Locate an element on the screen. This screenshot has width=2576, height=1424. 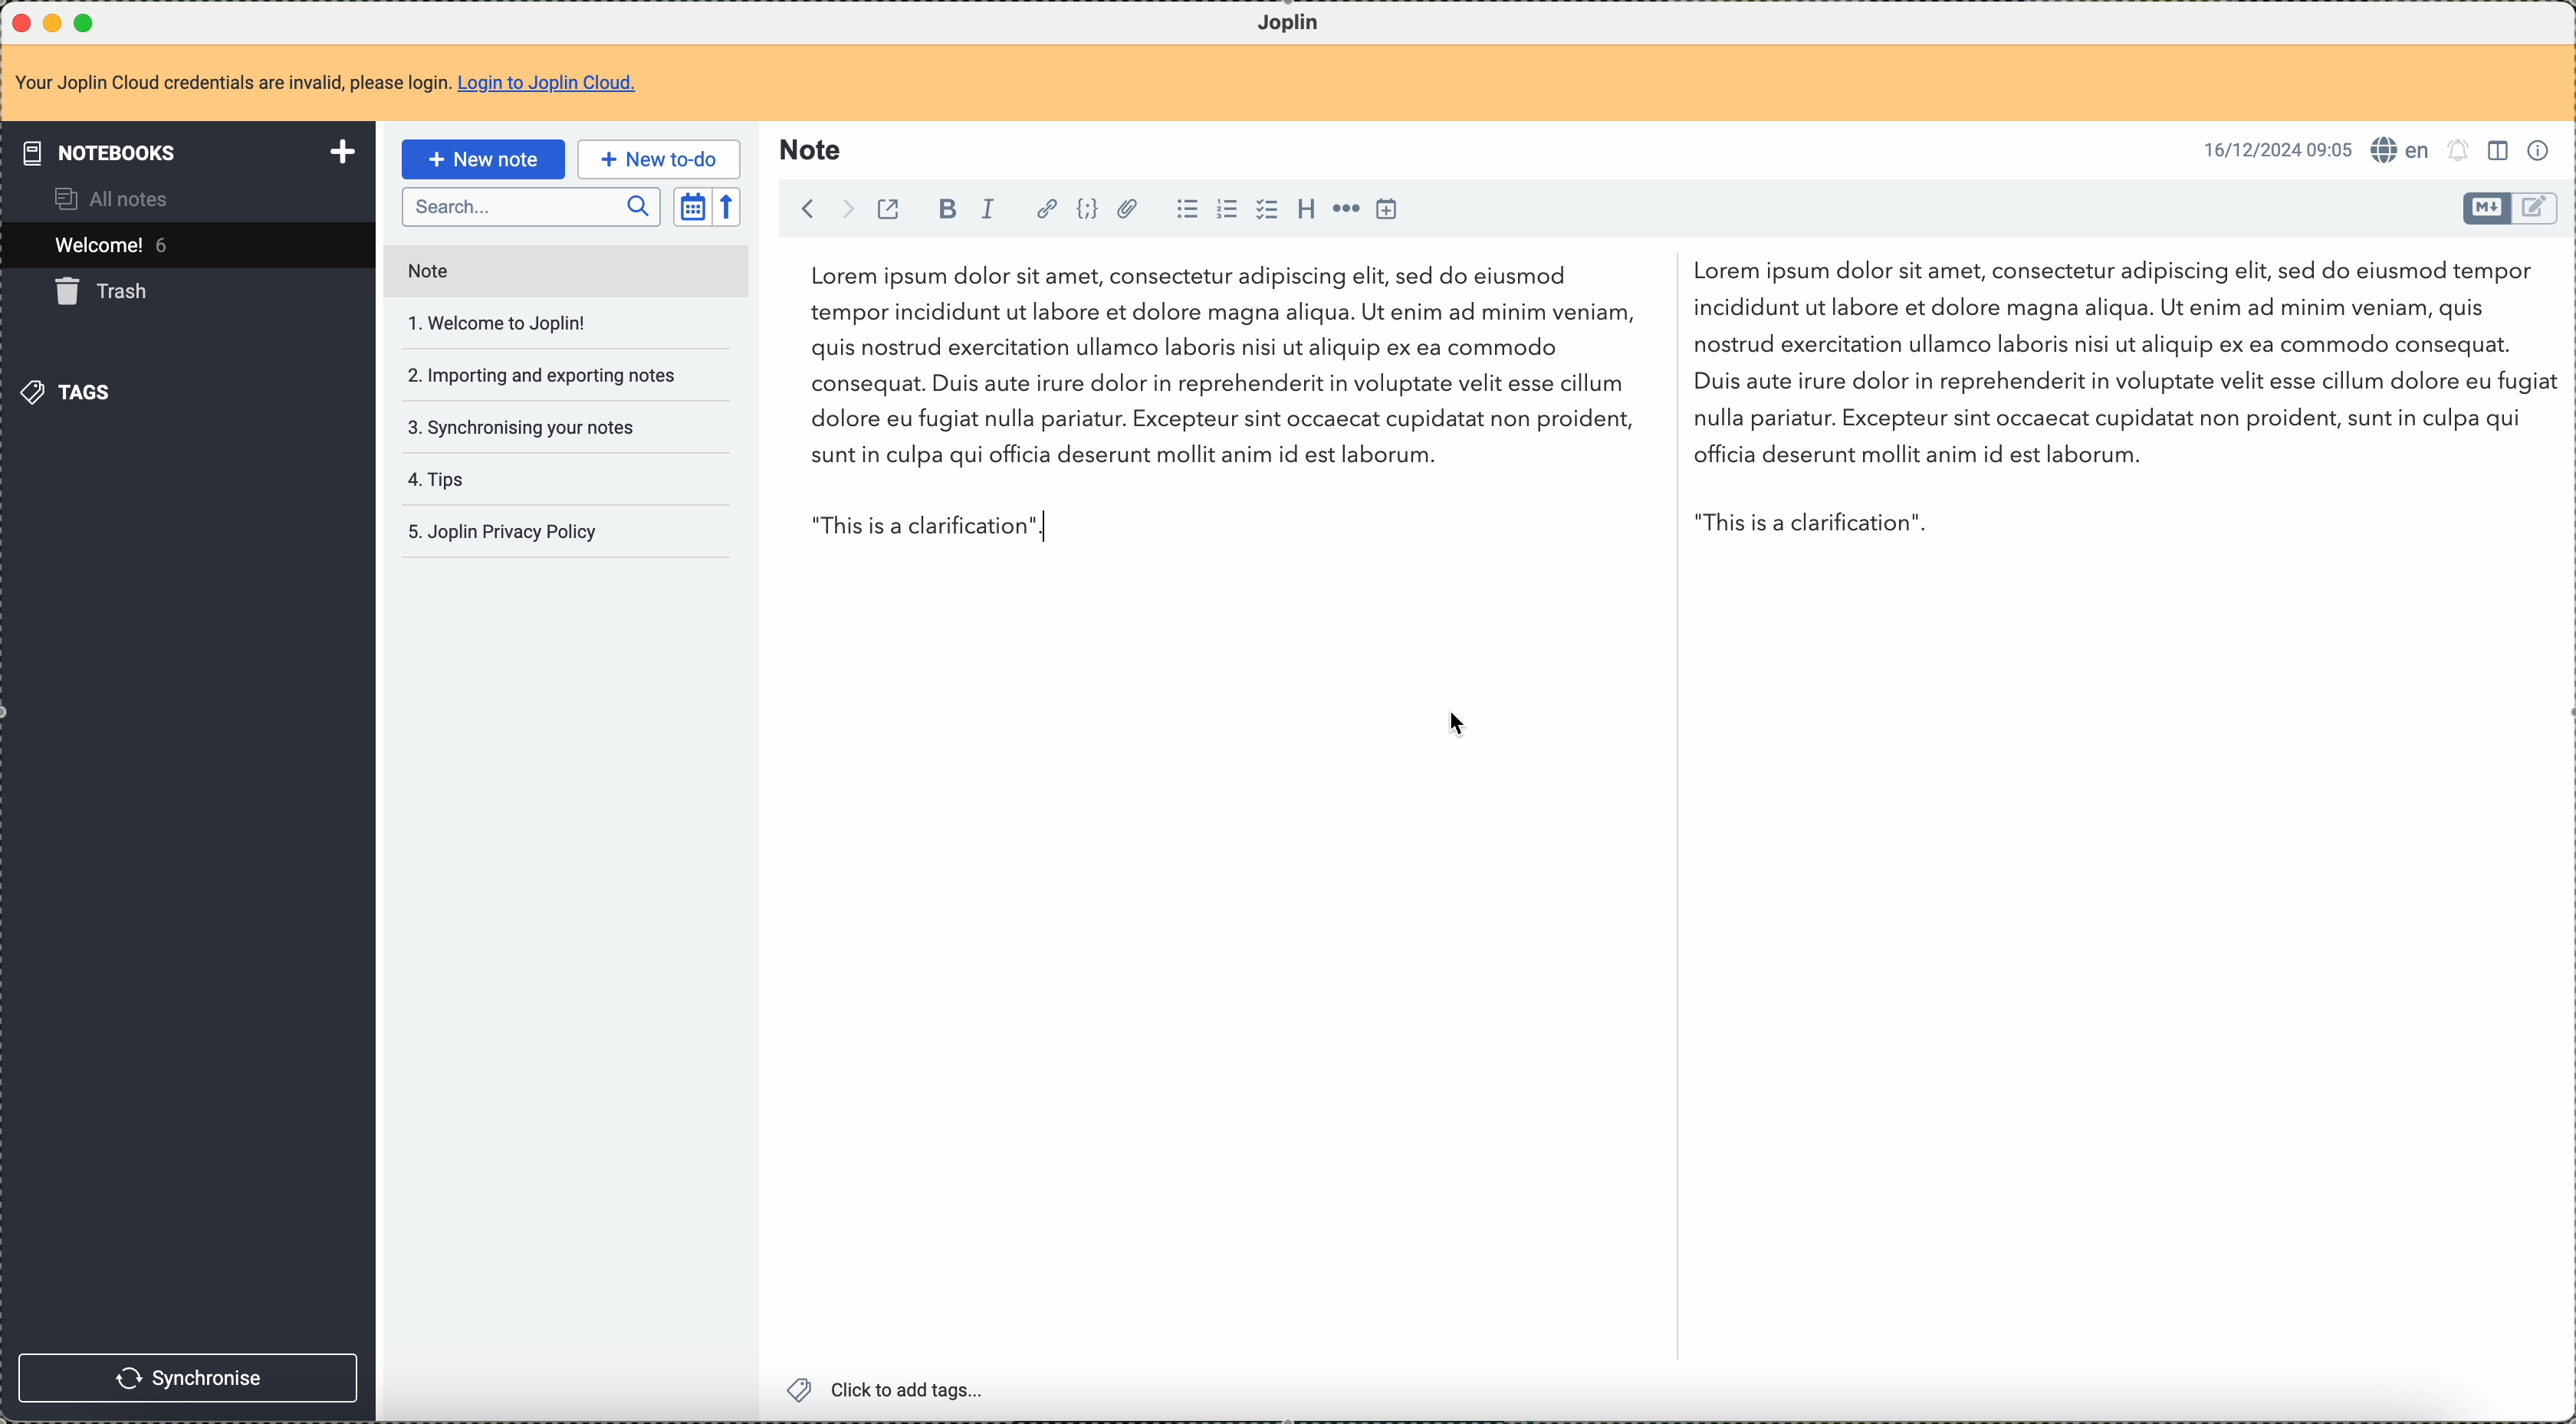
italic is located at coordinates (990, 209).